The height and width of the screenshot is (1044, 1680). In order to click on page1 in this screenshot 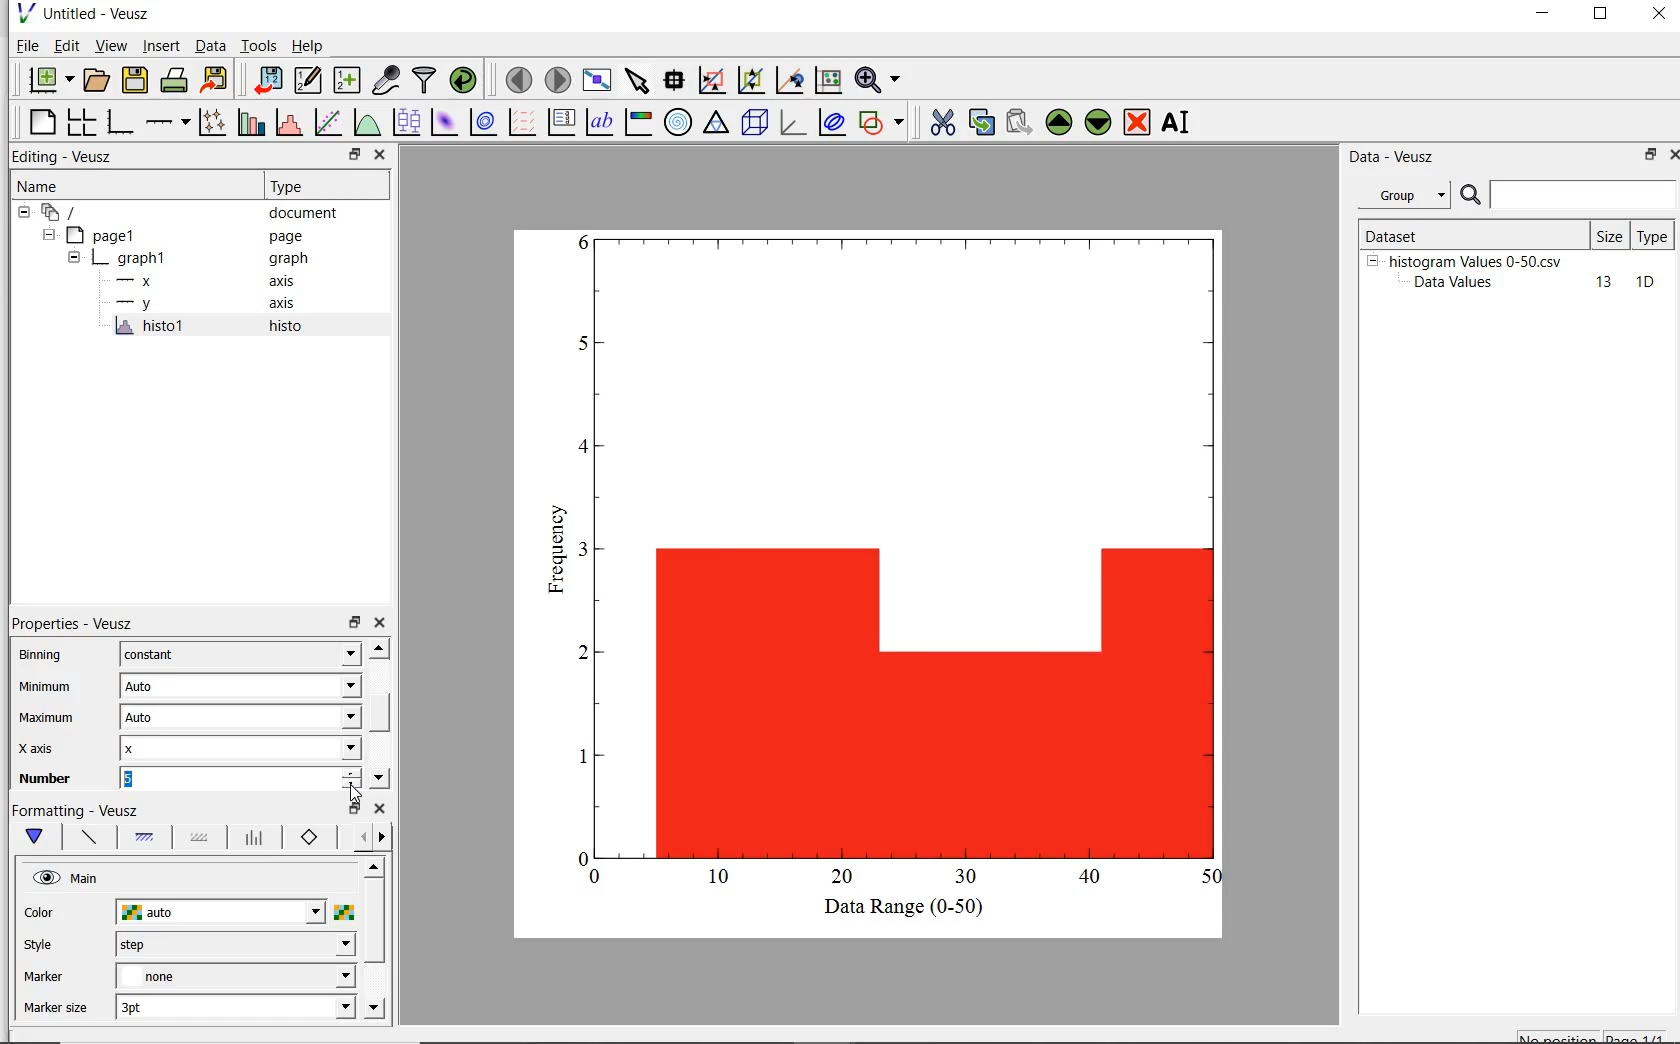, I will do `click(105, 237)`.